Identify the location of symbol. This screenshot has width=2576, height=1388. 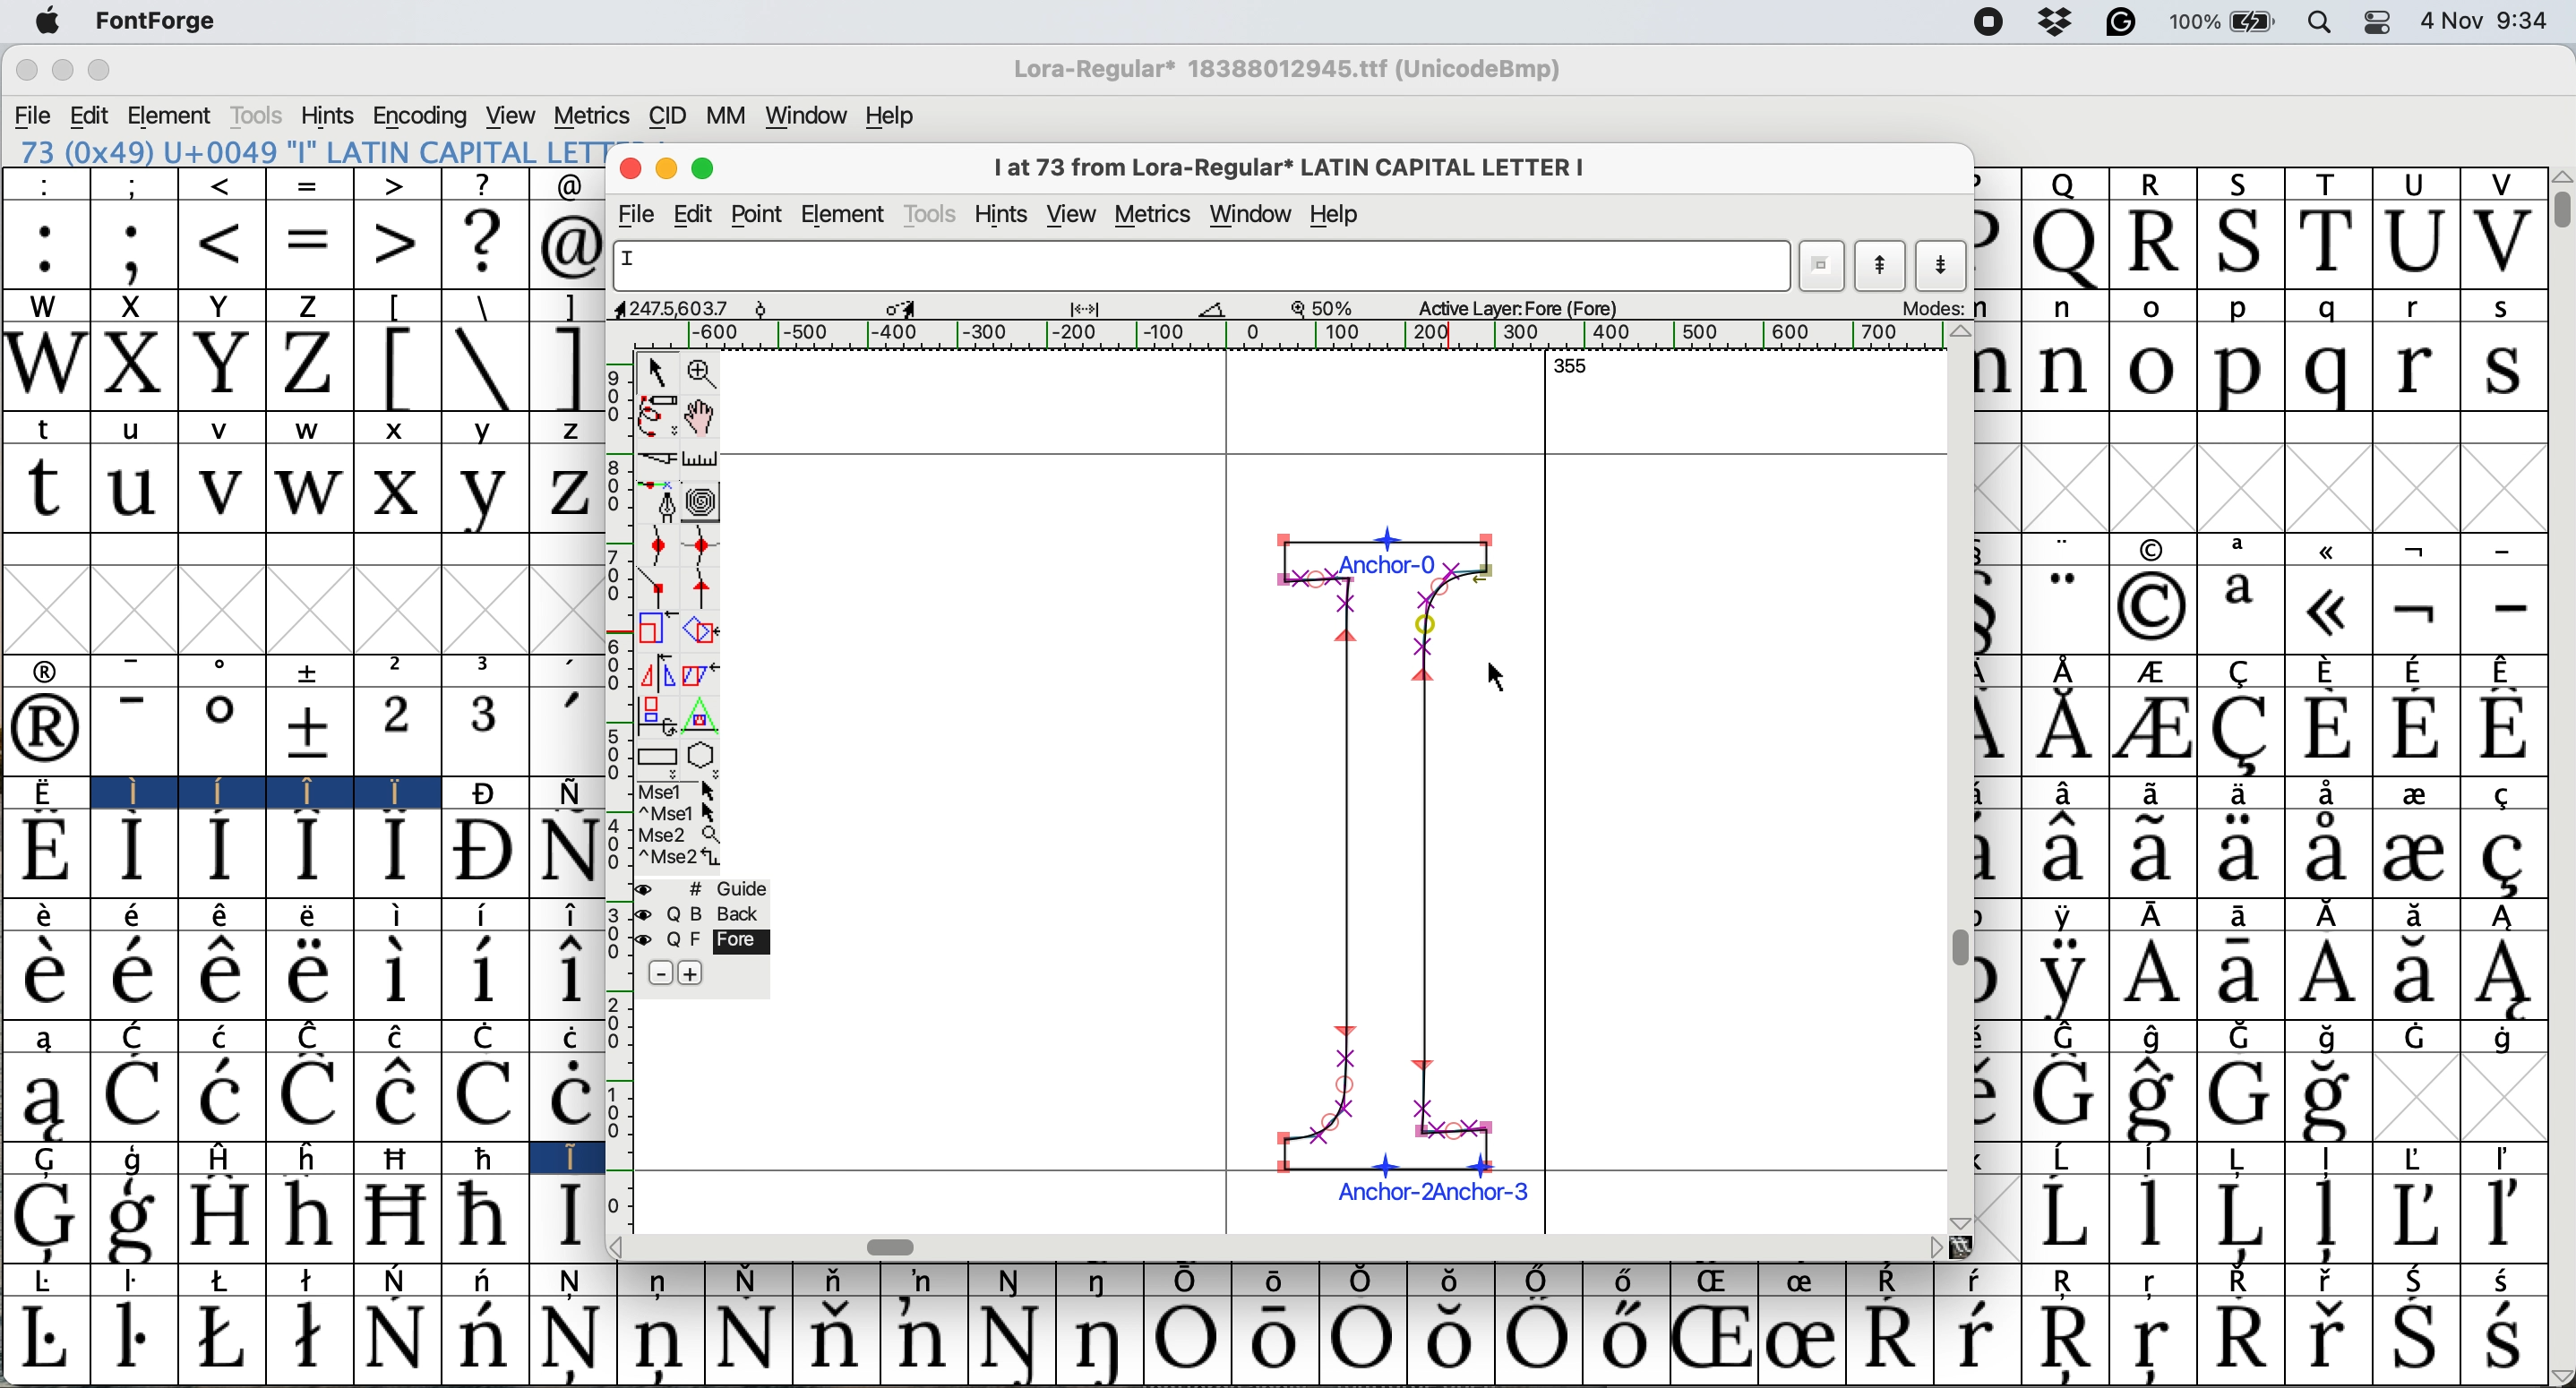
(313, 670).